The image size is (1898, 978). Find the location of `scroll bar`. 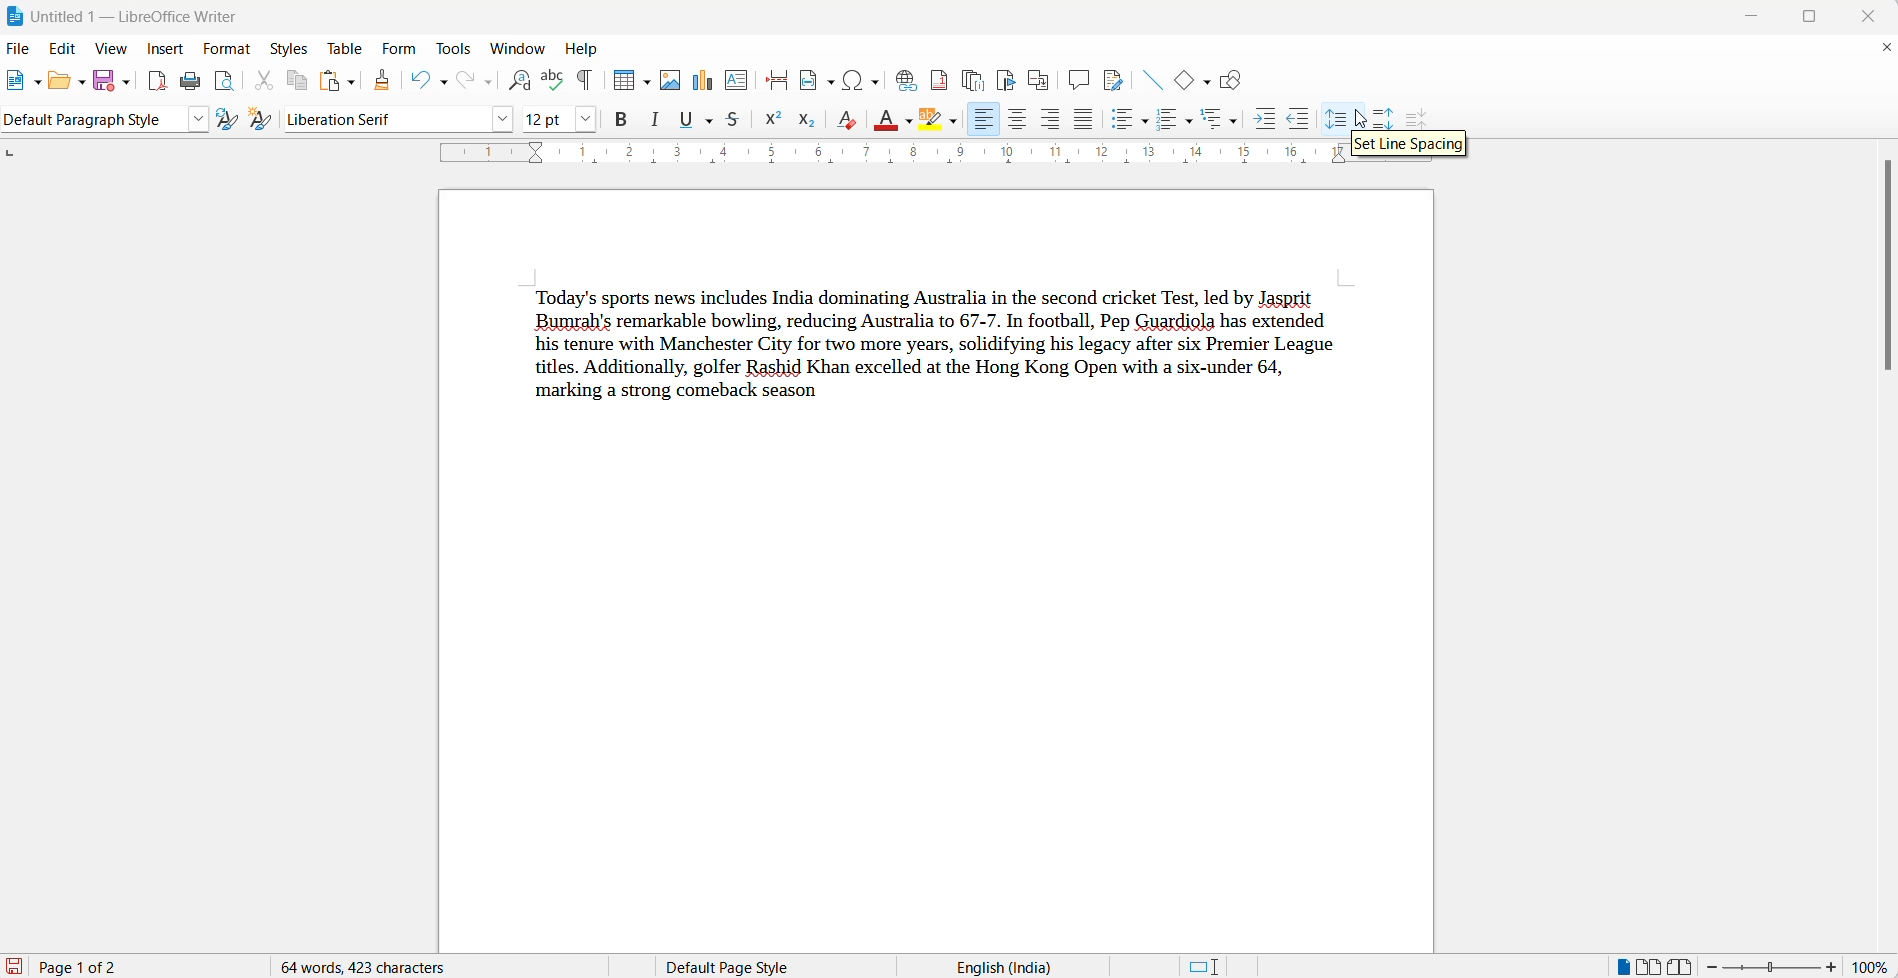

scroll bar is located at coordinates (1878, 270).